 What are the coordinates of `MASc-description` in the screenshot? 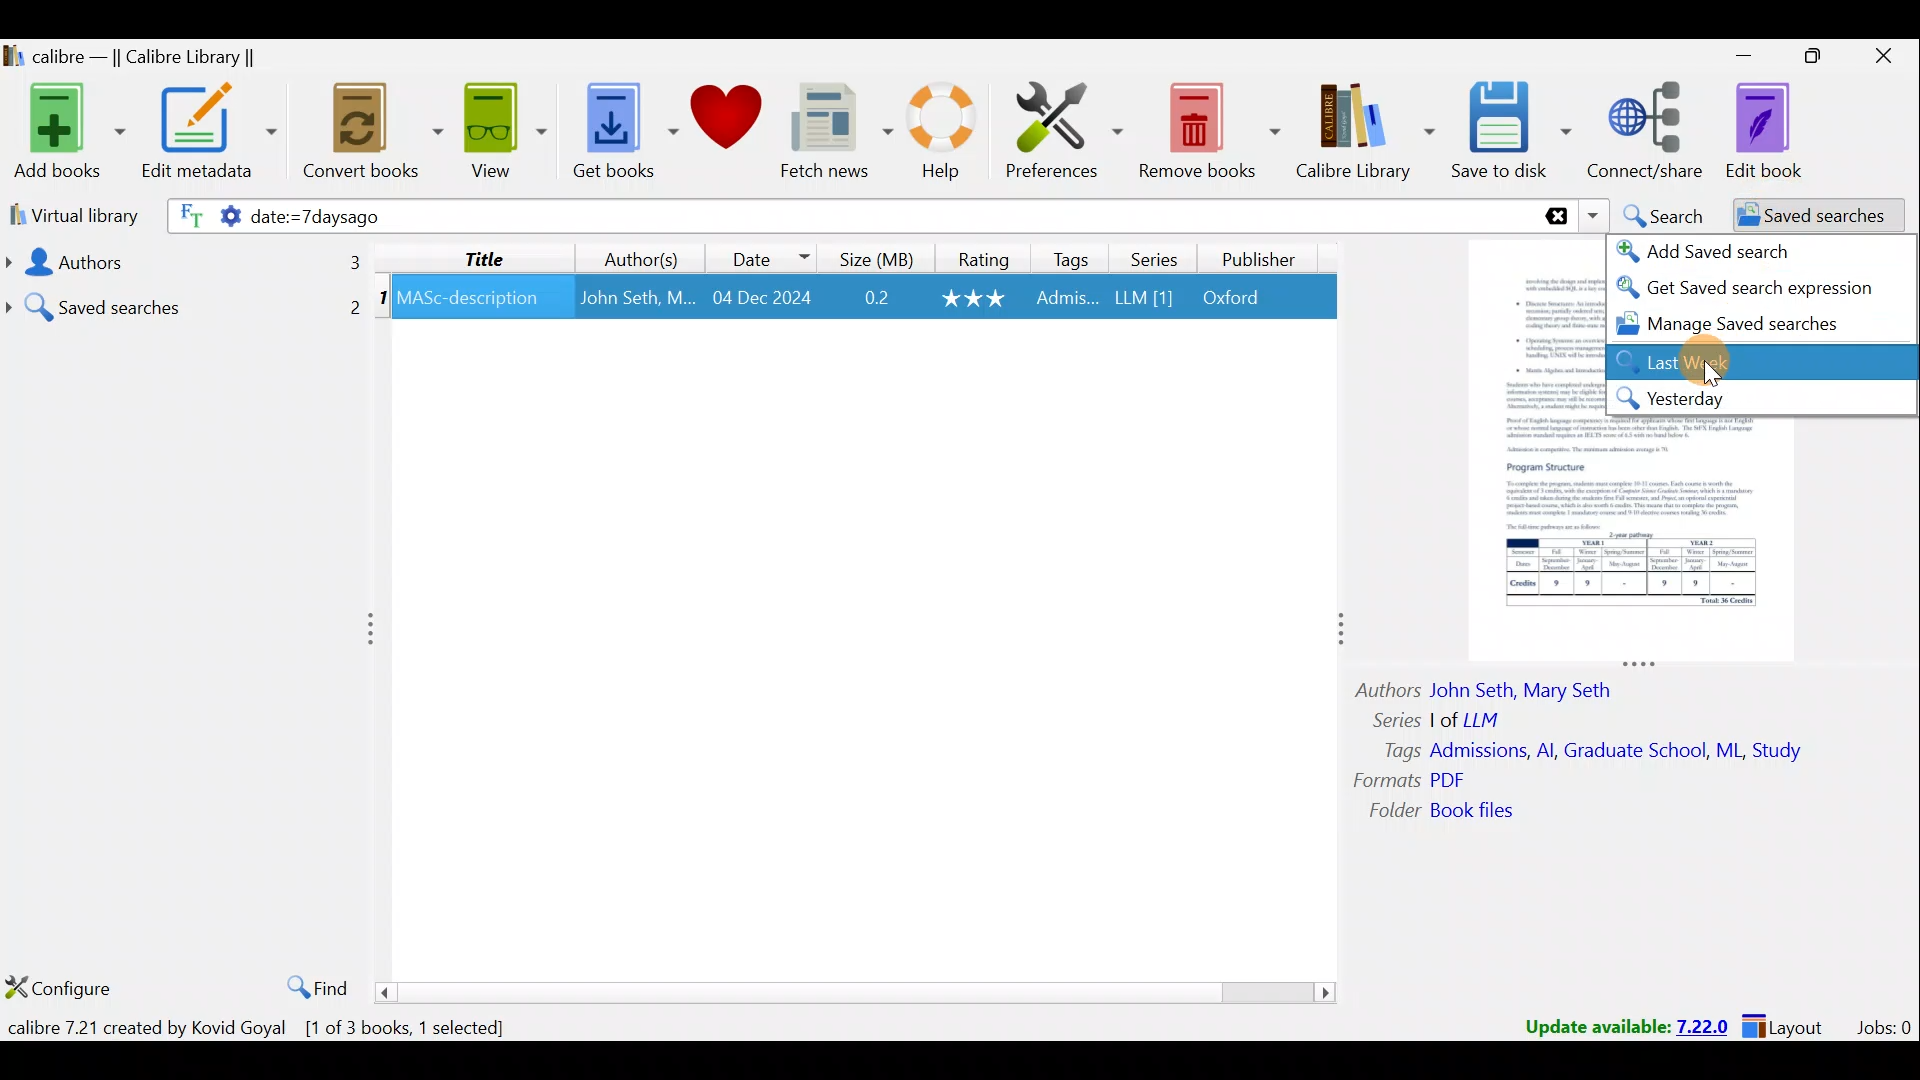 It's located at (469, 301).